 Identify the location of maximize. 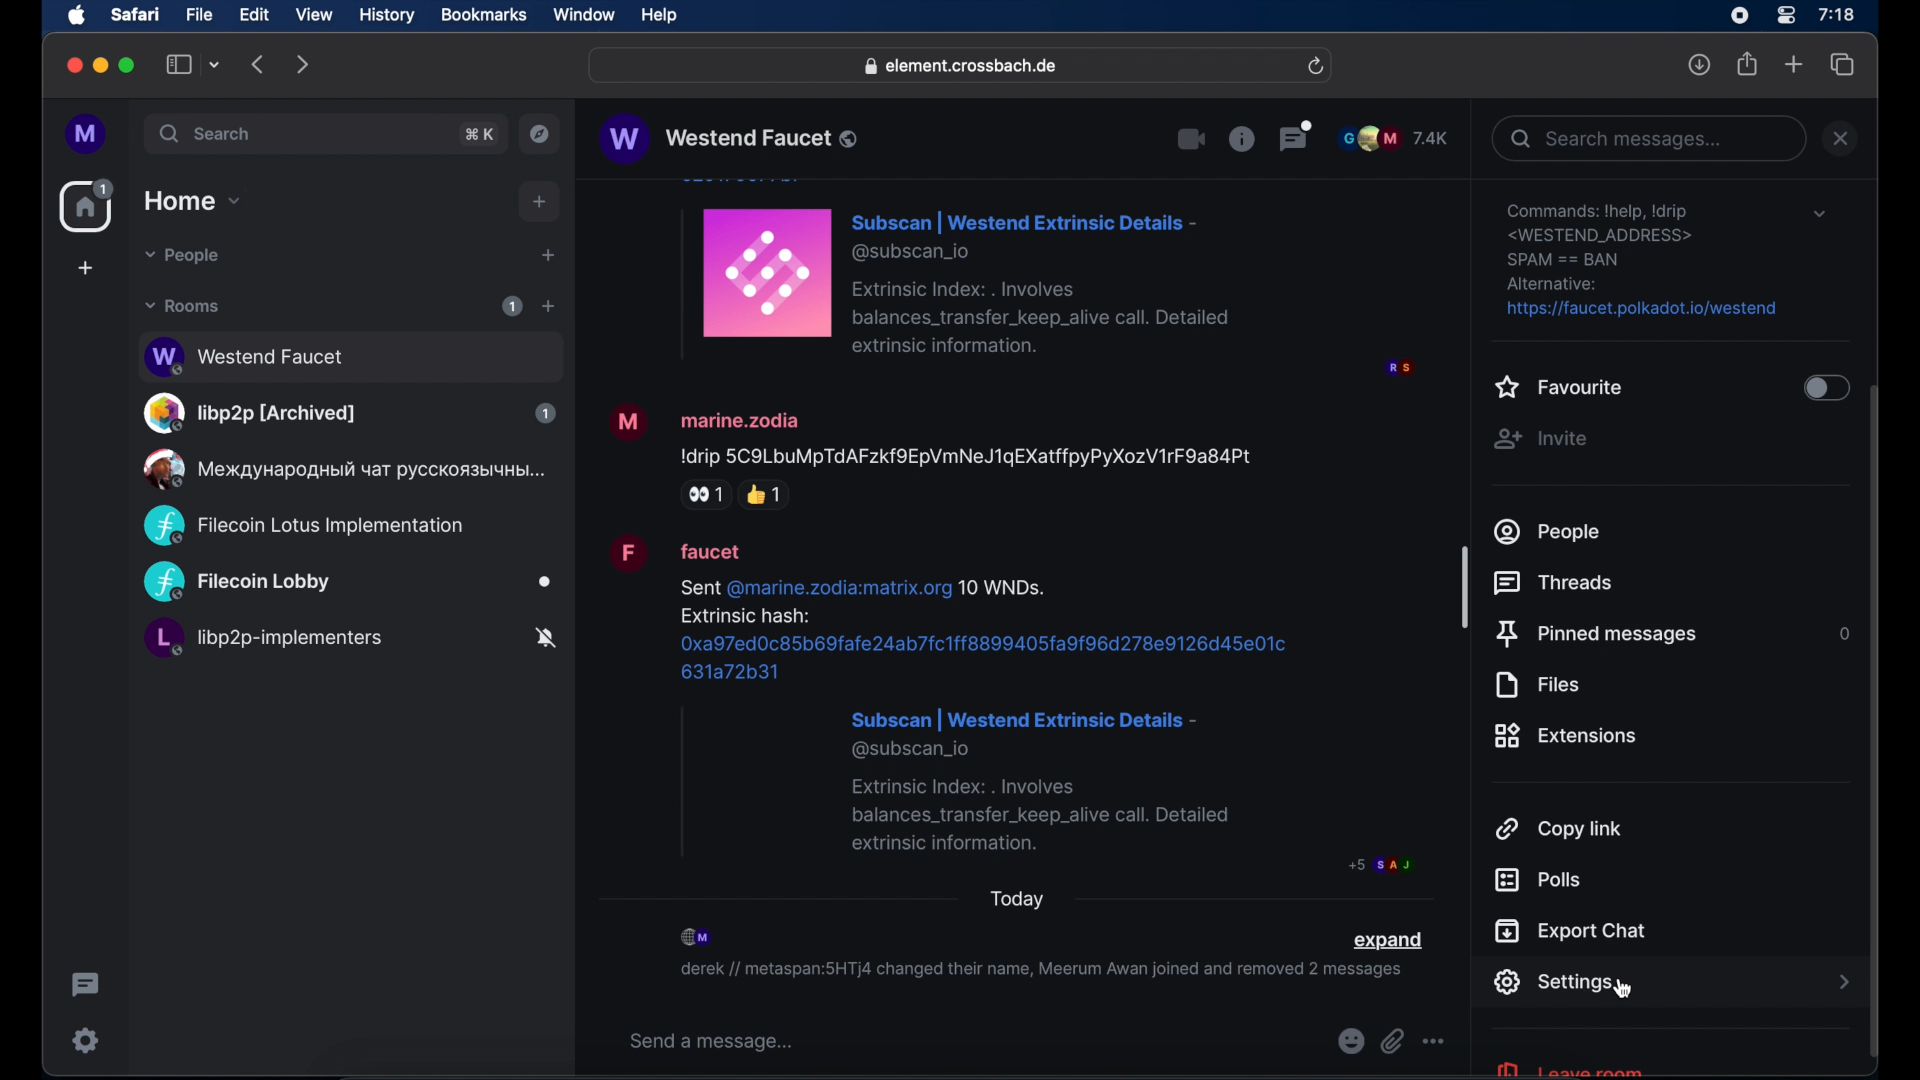
(129, 65).